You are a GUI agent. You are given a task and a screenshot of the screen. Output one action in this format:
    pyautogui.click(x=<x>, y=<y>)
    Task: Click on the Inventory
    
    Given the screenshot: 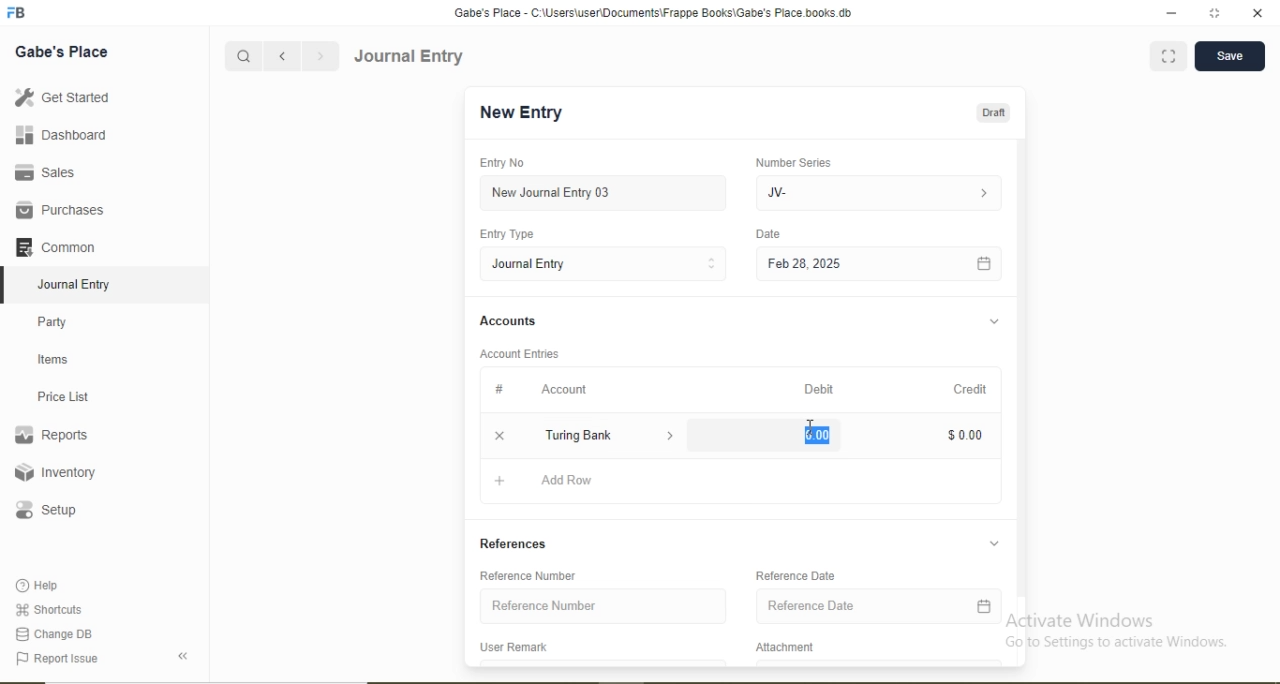 What is the action you would take?
    pyautogui.click(x=56, y=472)
    